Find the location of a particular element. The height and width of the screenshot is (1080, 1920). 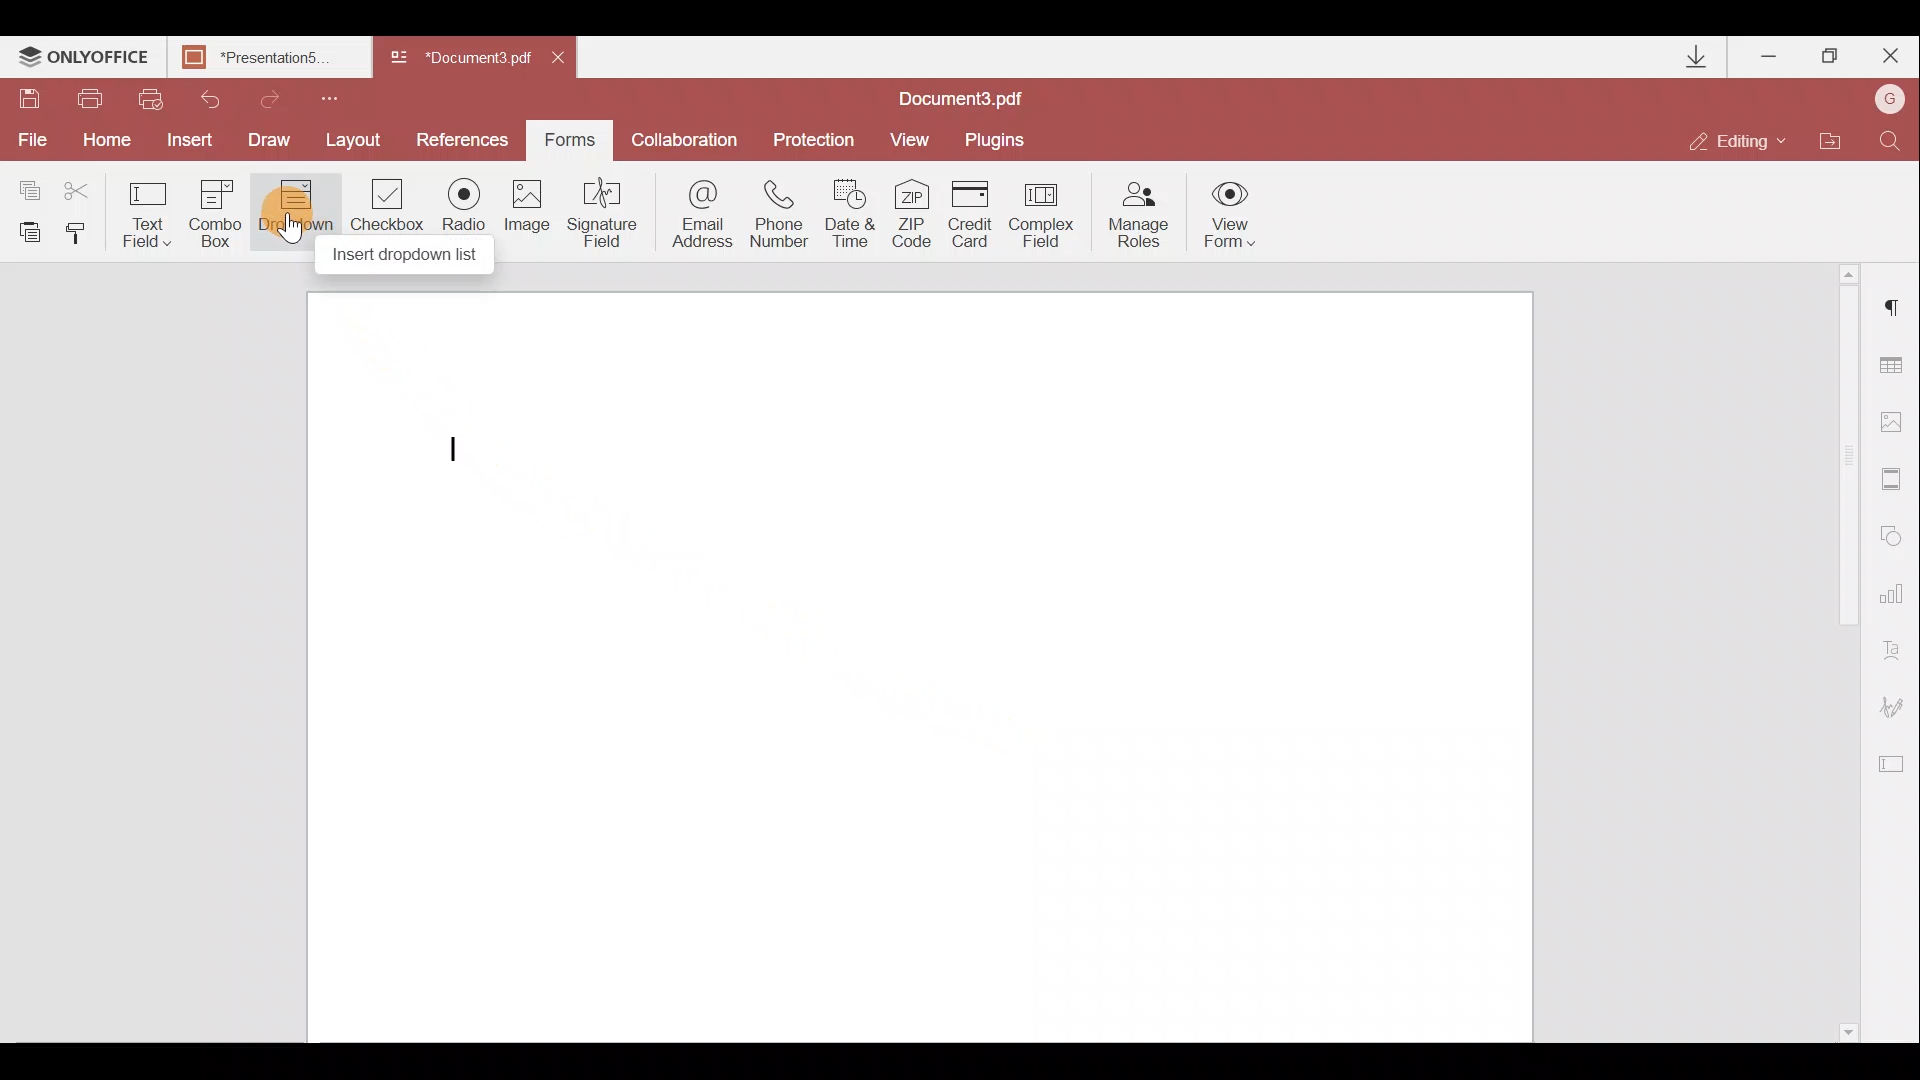

Scroll bar is located at coordinates (1842, 653).